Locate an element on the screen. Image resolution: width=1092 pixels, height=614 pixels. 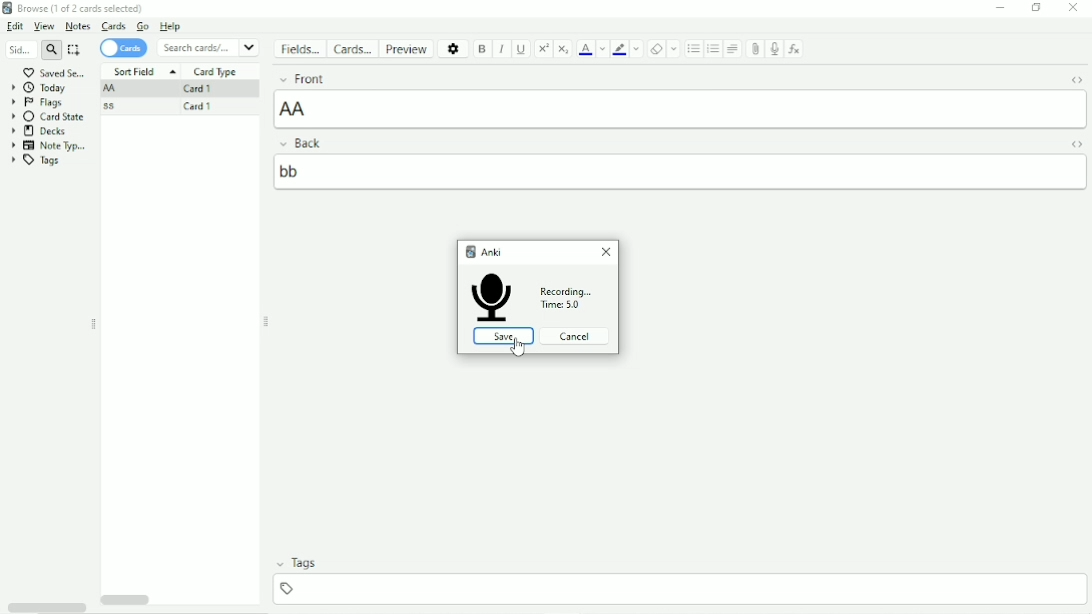
Superscript is located at coordinates (543, 48).